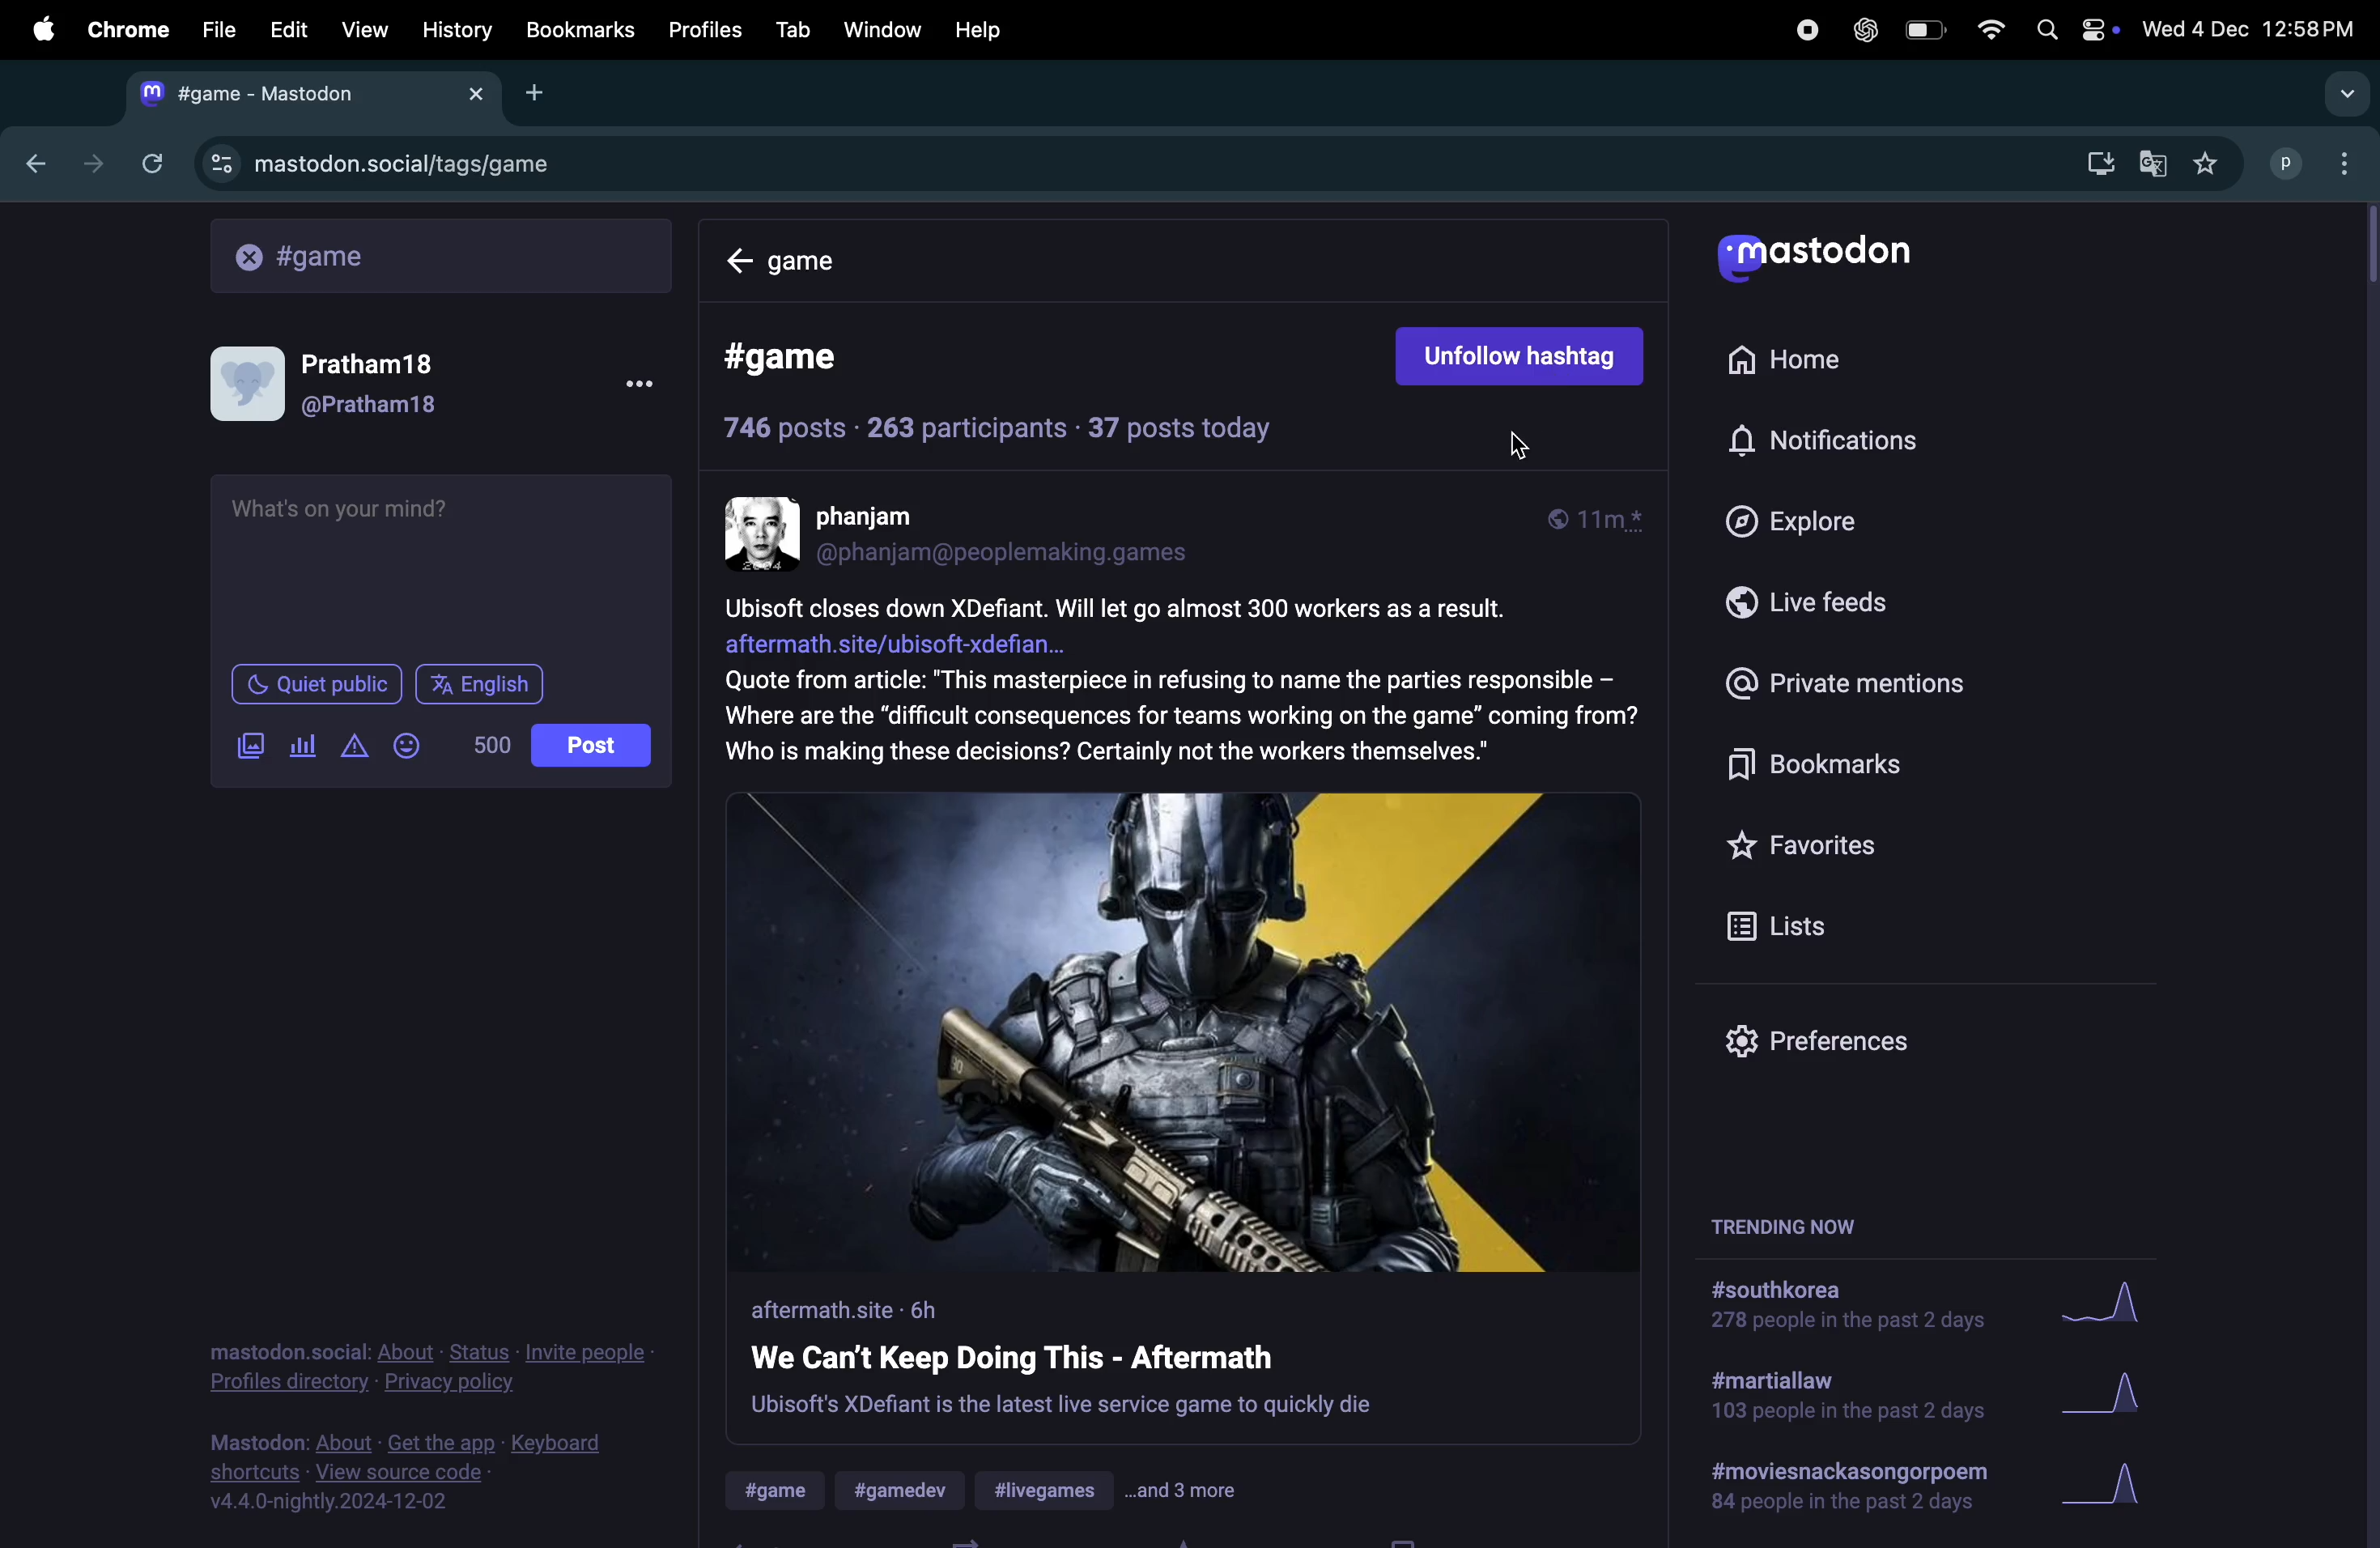 Image resolution: width=2380 pixels, height=1548 pixels. What do you see at coordinates (365, 27) in the screenshot?
I see `View` at bounding box center [365, 27].